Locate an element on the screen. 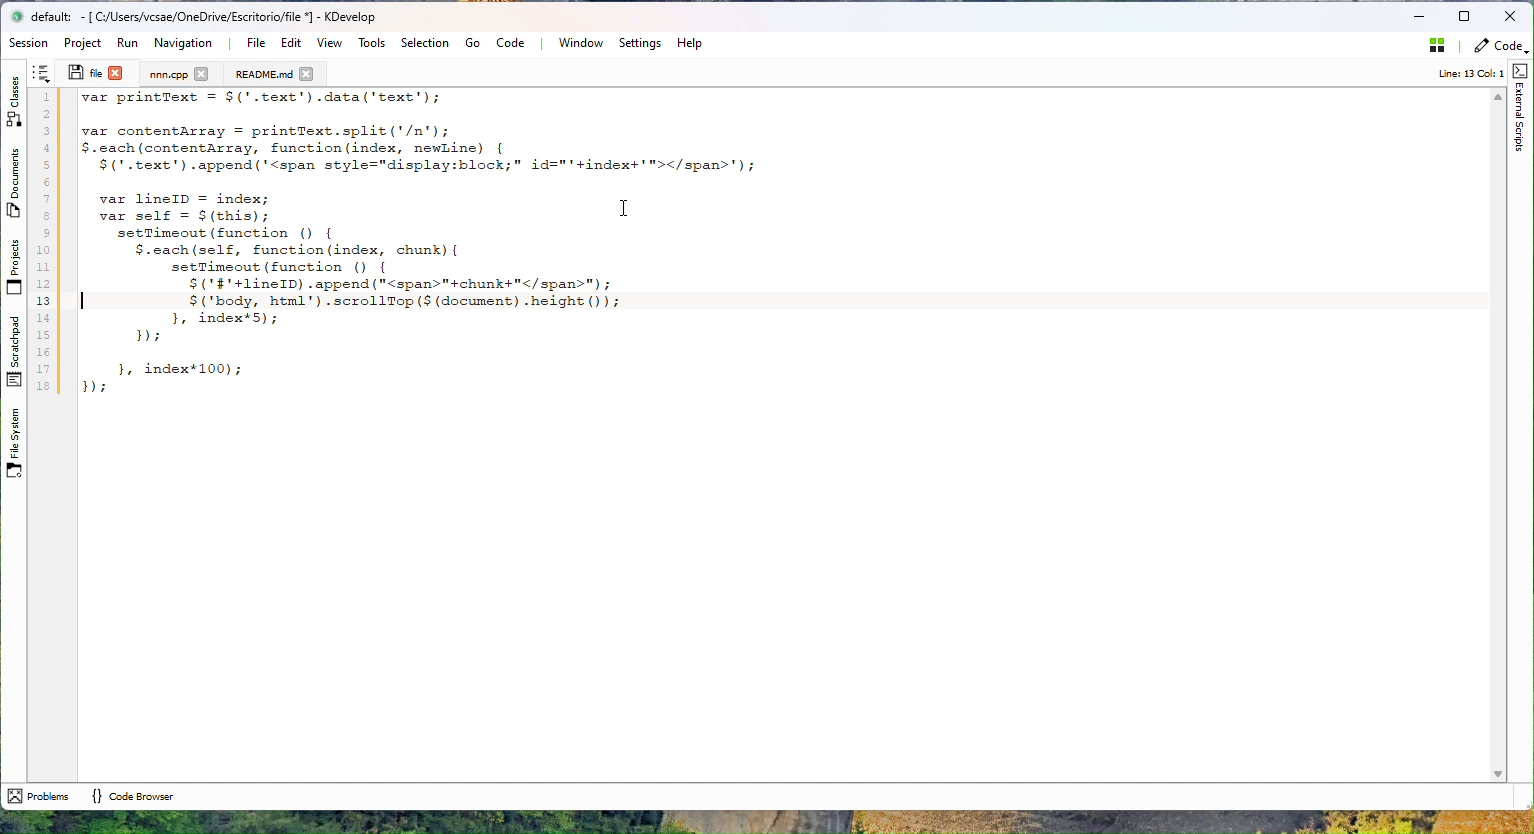 The width and height of the screenshot is (1534, 834). close is located at coordinates (116, 72).